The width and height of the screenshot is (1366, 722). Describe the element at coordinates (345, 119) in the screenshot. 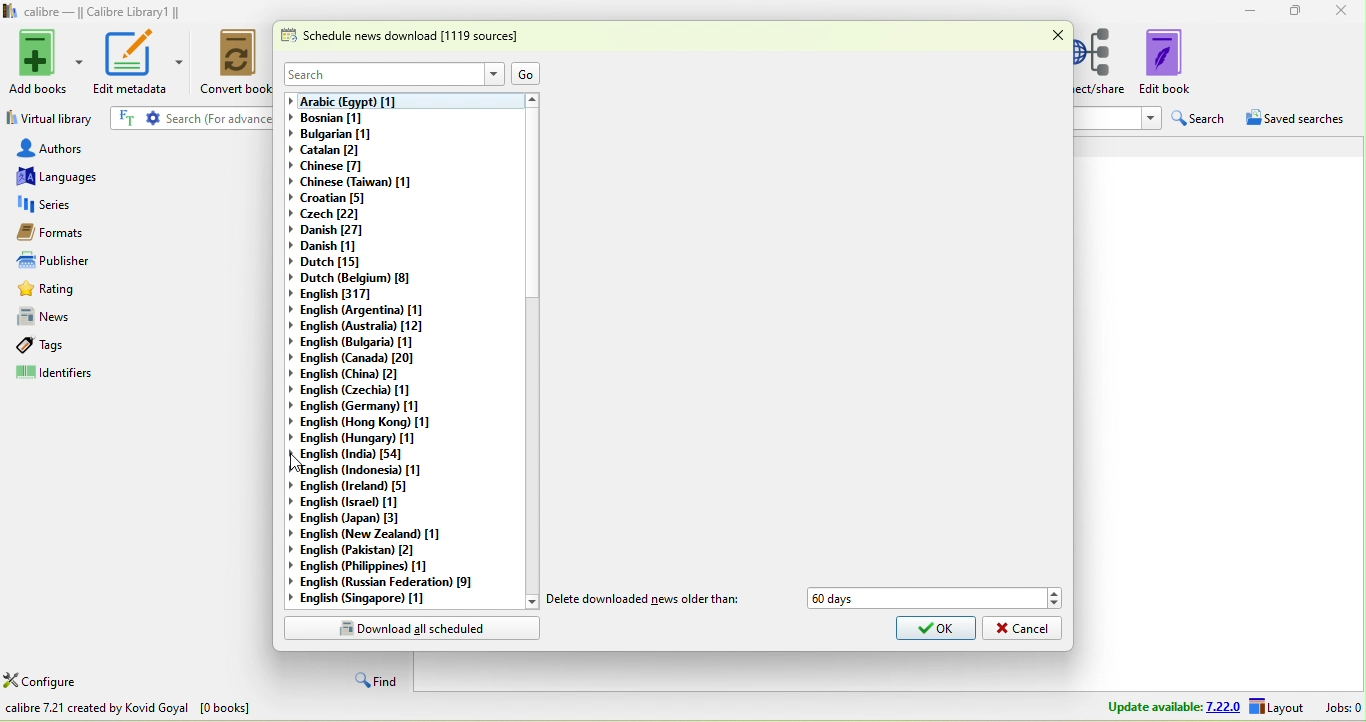

I see `bosnian [1]` at that location.